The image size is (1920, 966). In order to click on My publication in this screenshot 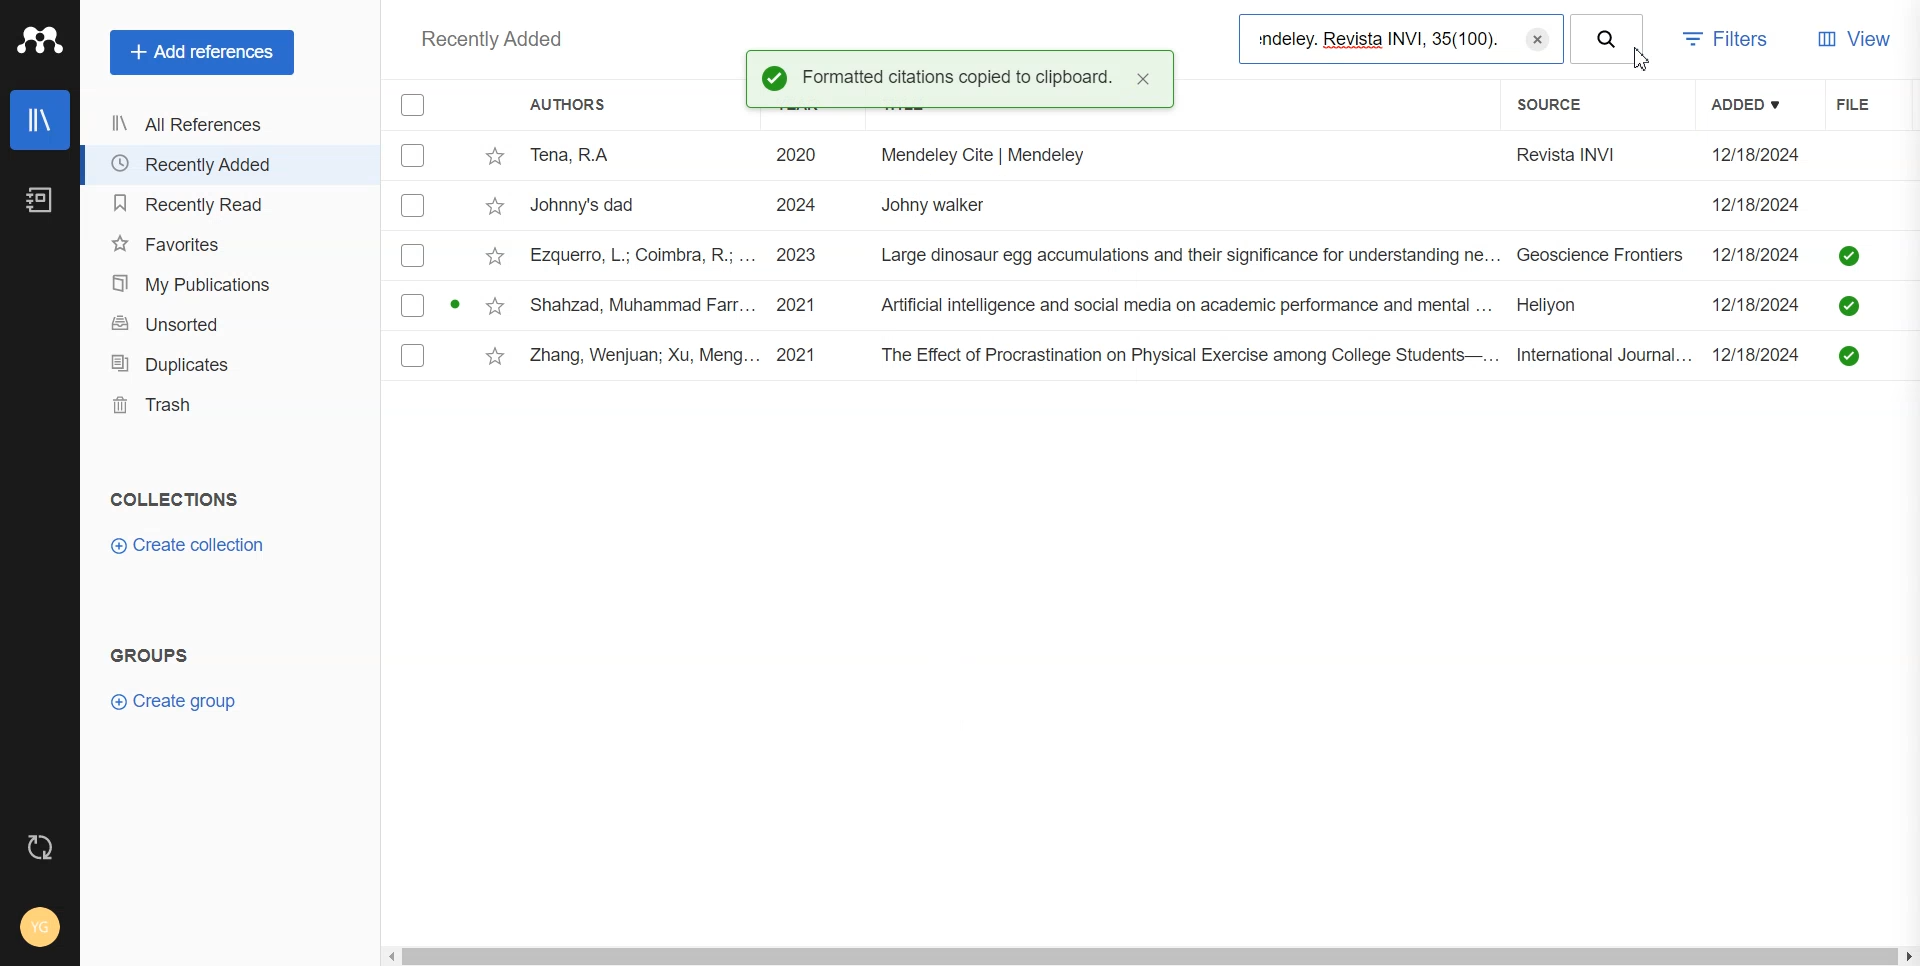, I will do `click(230, 284)`.